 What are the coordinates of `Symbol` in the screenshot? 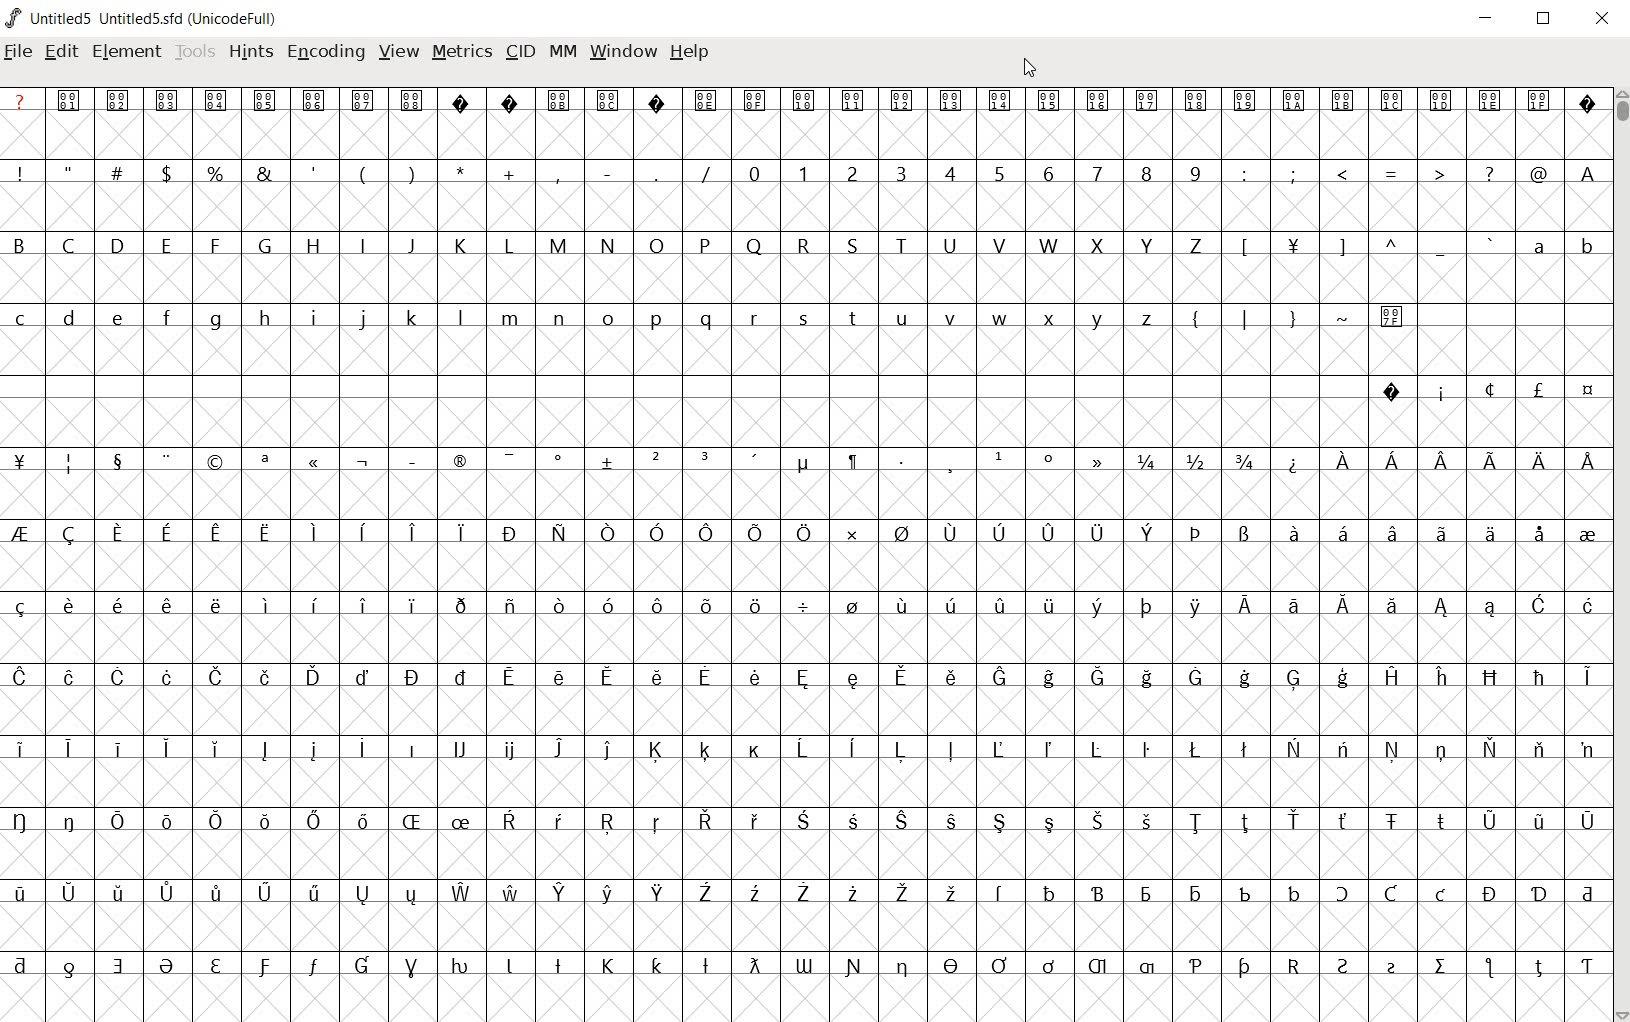 It's located at (1290, 534).